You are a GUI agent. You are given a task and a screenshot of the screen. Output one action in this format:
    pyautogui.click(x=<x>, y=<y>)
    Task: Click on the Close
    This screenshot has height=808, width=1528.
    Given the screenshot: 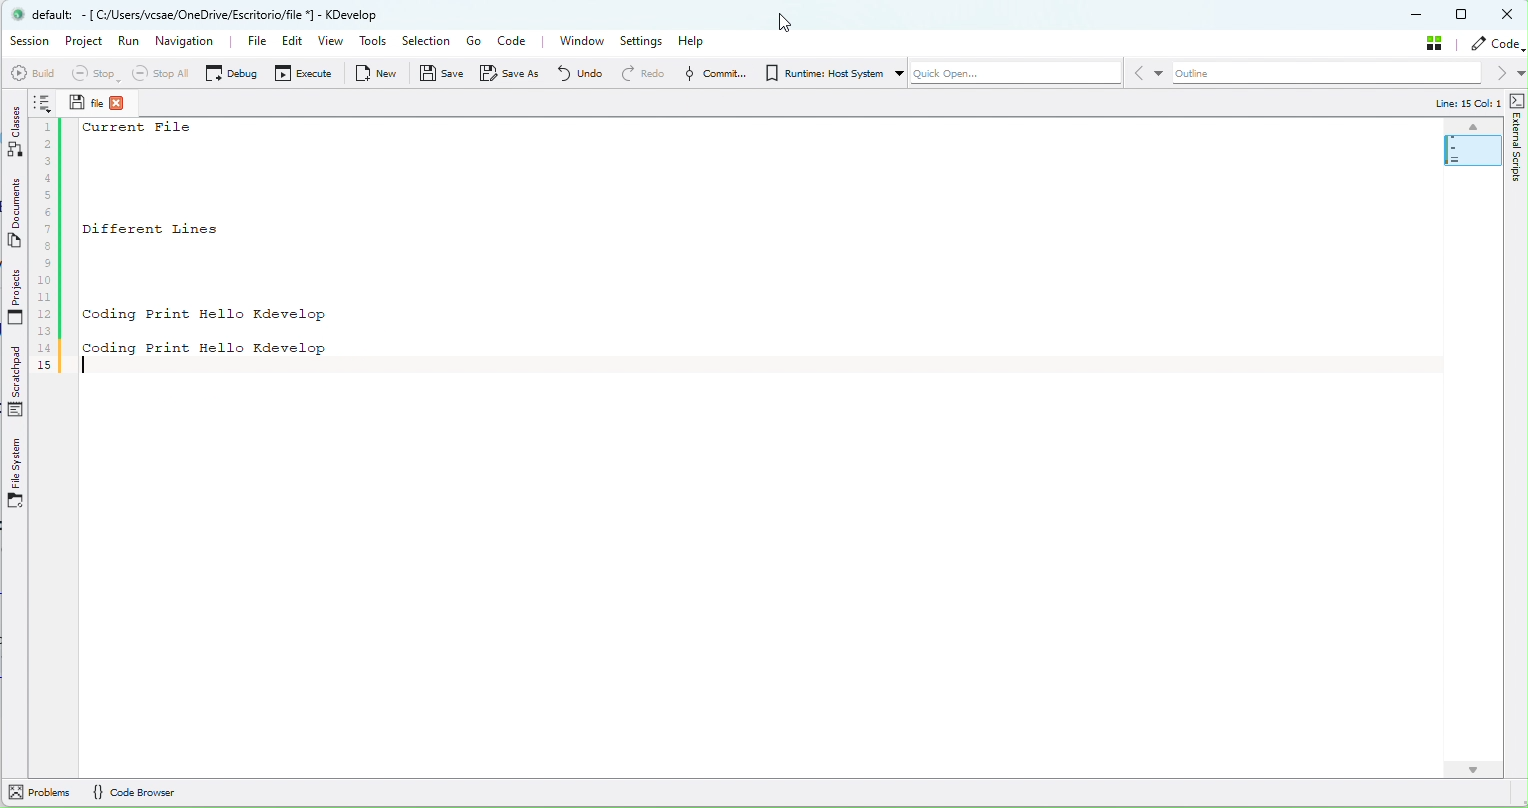 What is the action you would take?
    pyautogui.click(x=1509, y=15)
    